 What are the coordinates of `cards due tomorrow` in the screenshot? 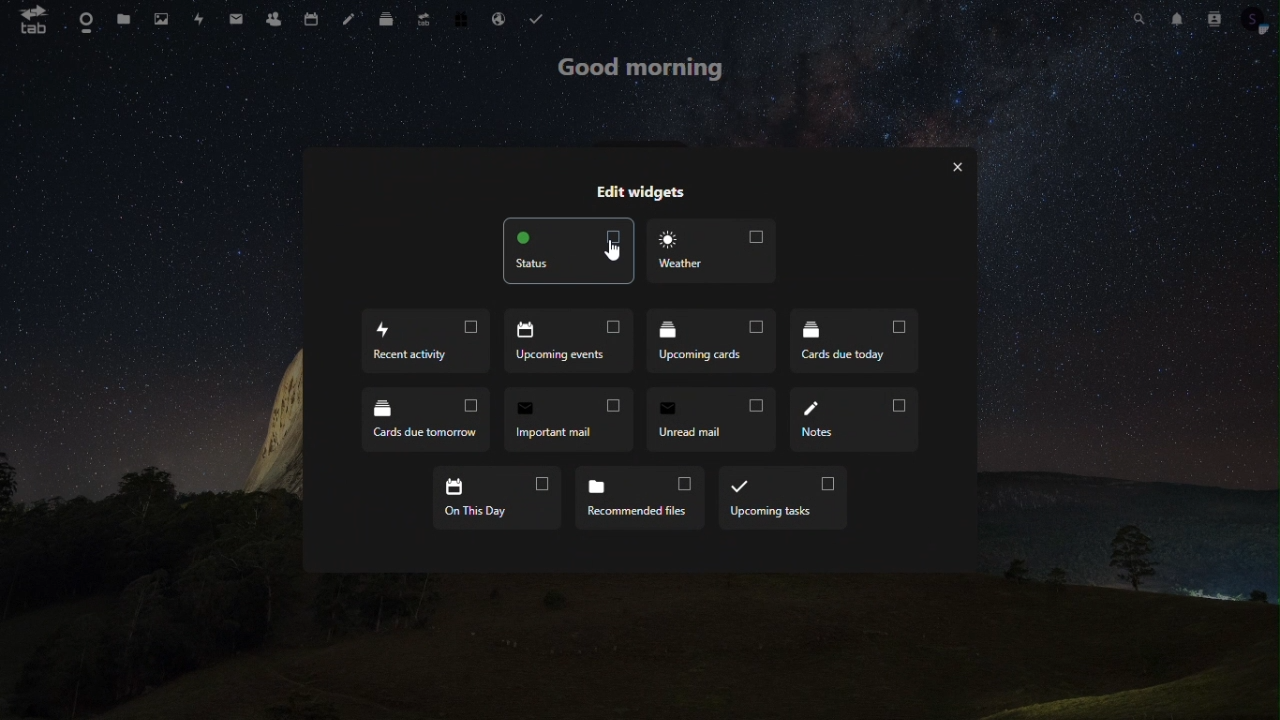 It's located at (427, 419).